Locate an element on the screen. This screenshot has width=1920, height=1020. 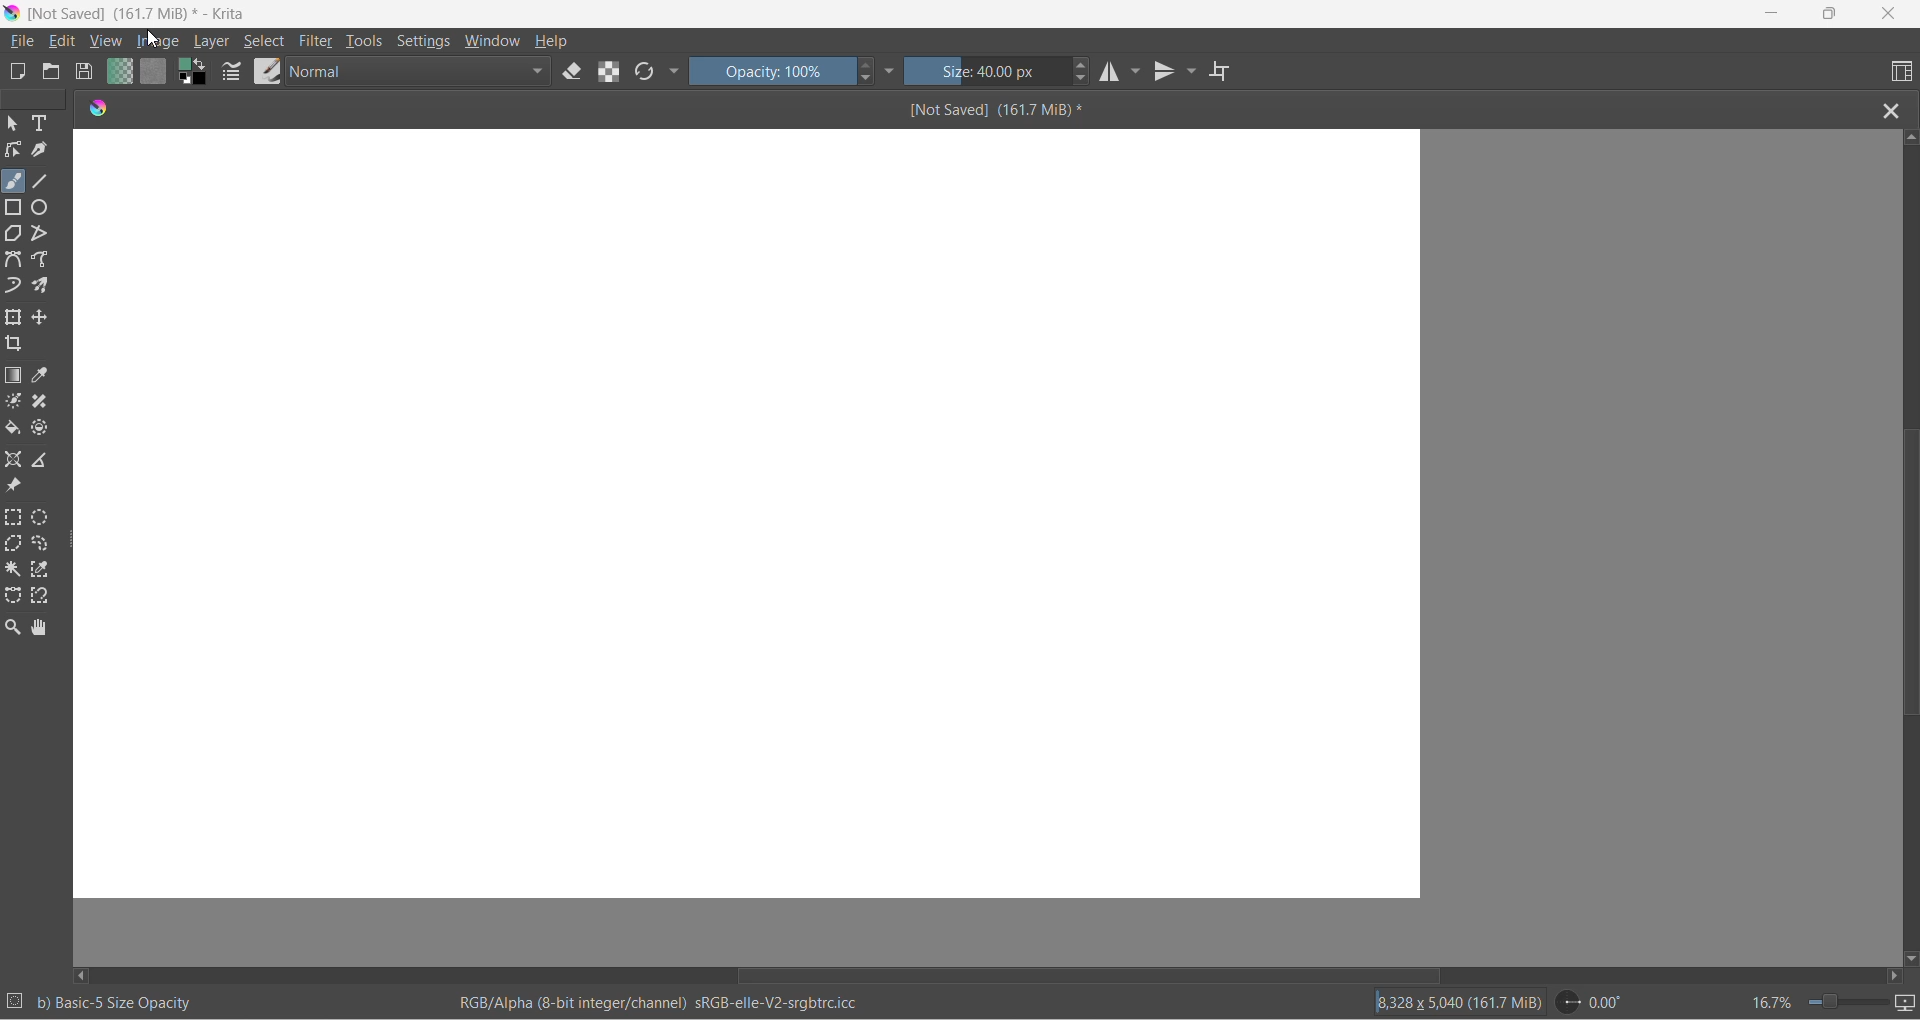
fill color is located at coordinates (14, 431).